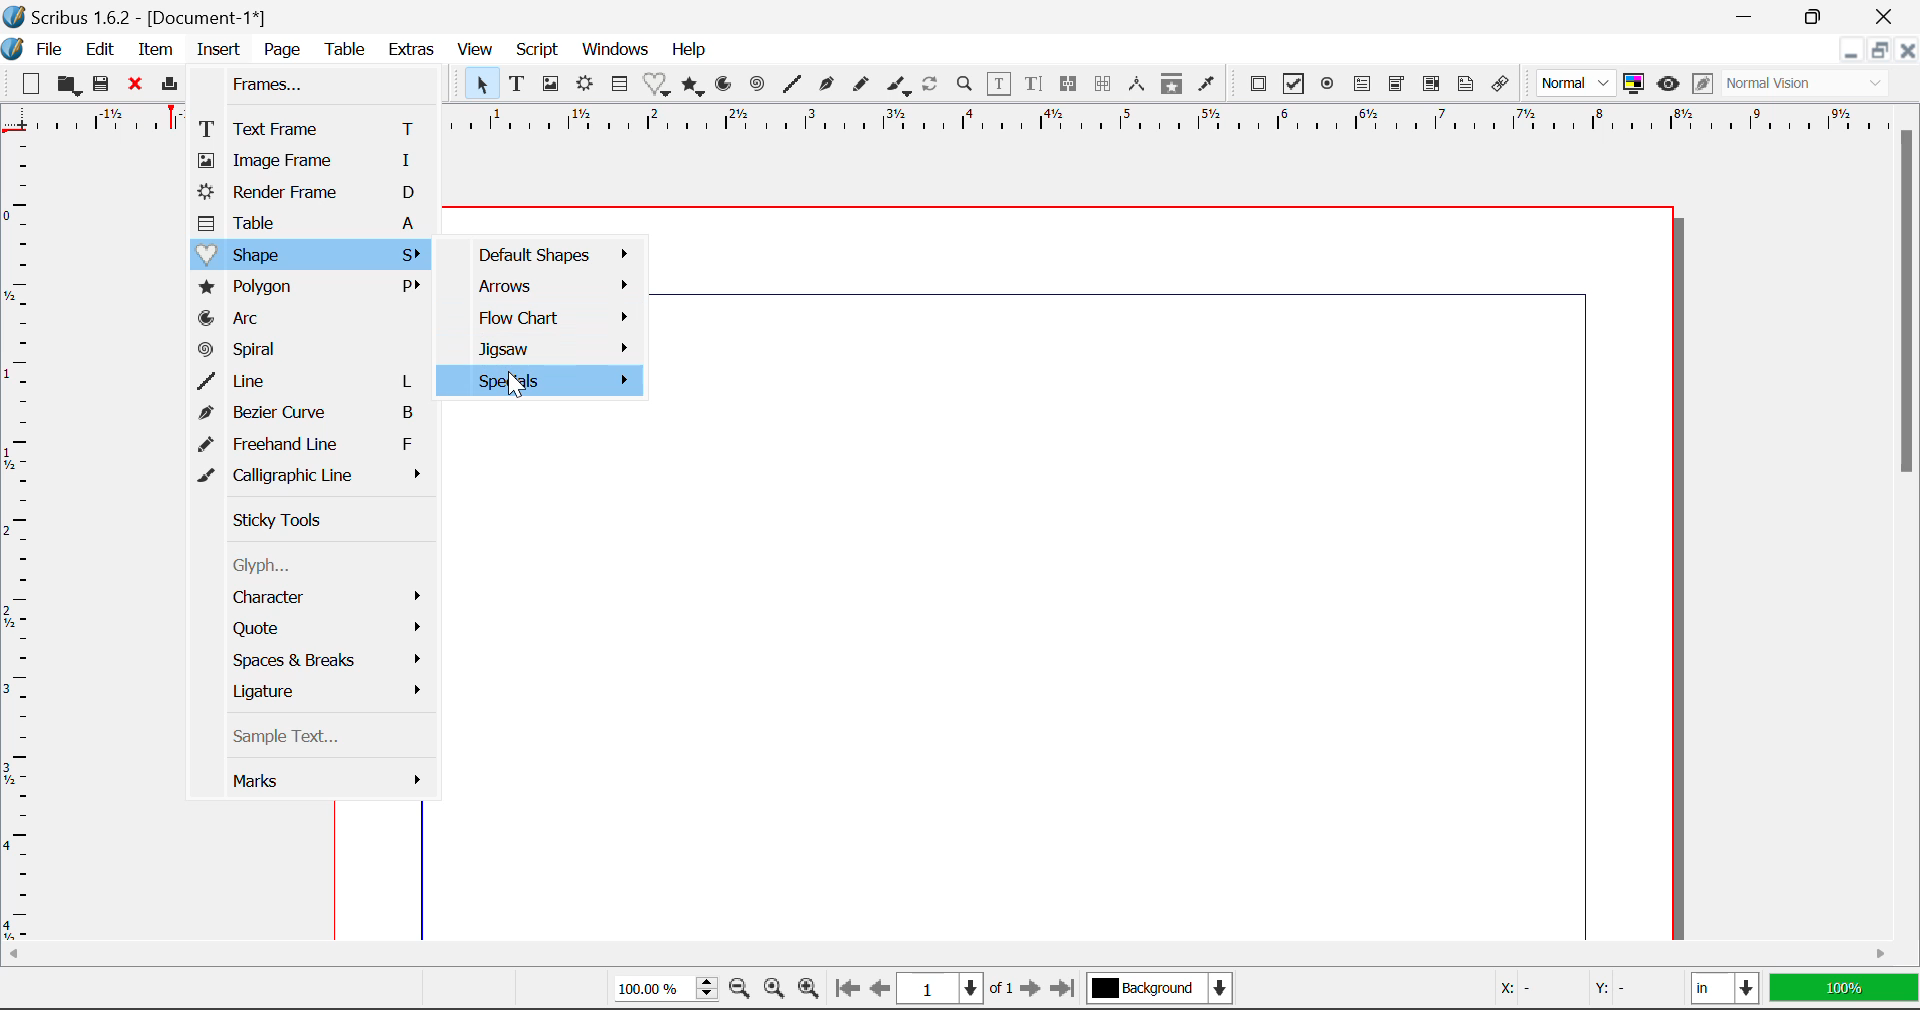 The image size is (1920, 1010). I want to click on Edit, so click(100, 50).